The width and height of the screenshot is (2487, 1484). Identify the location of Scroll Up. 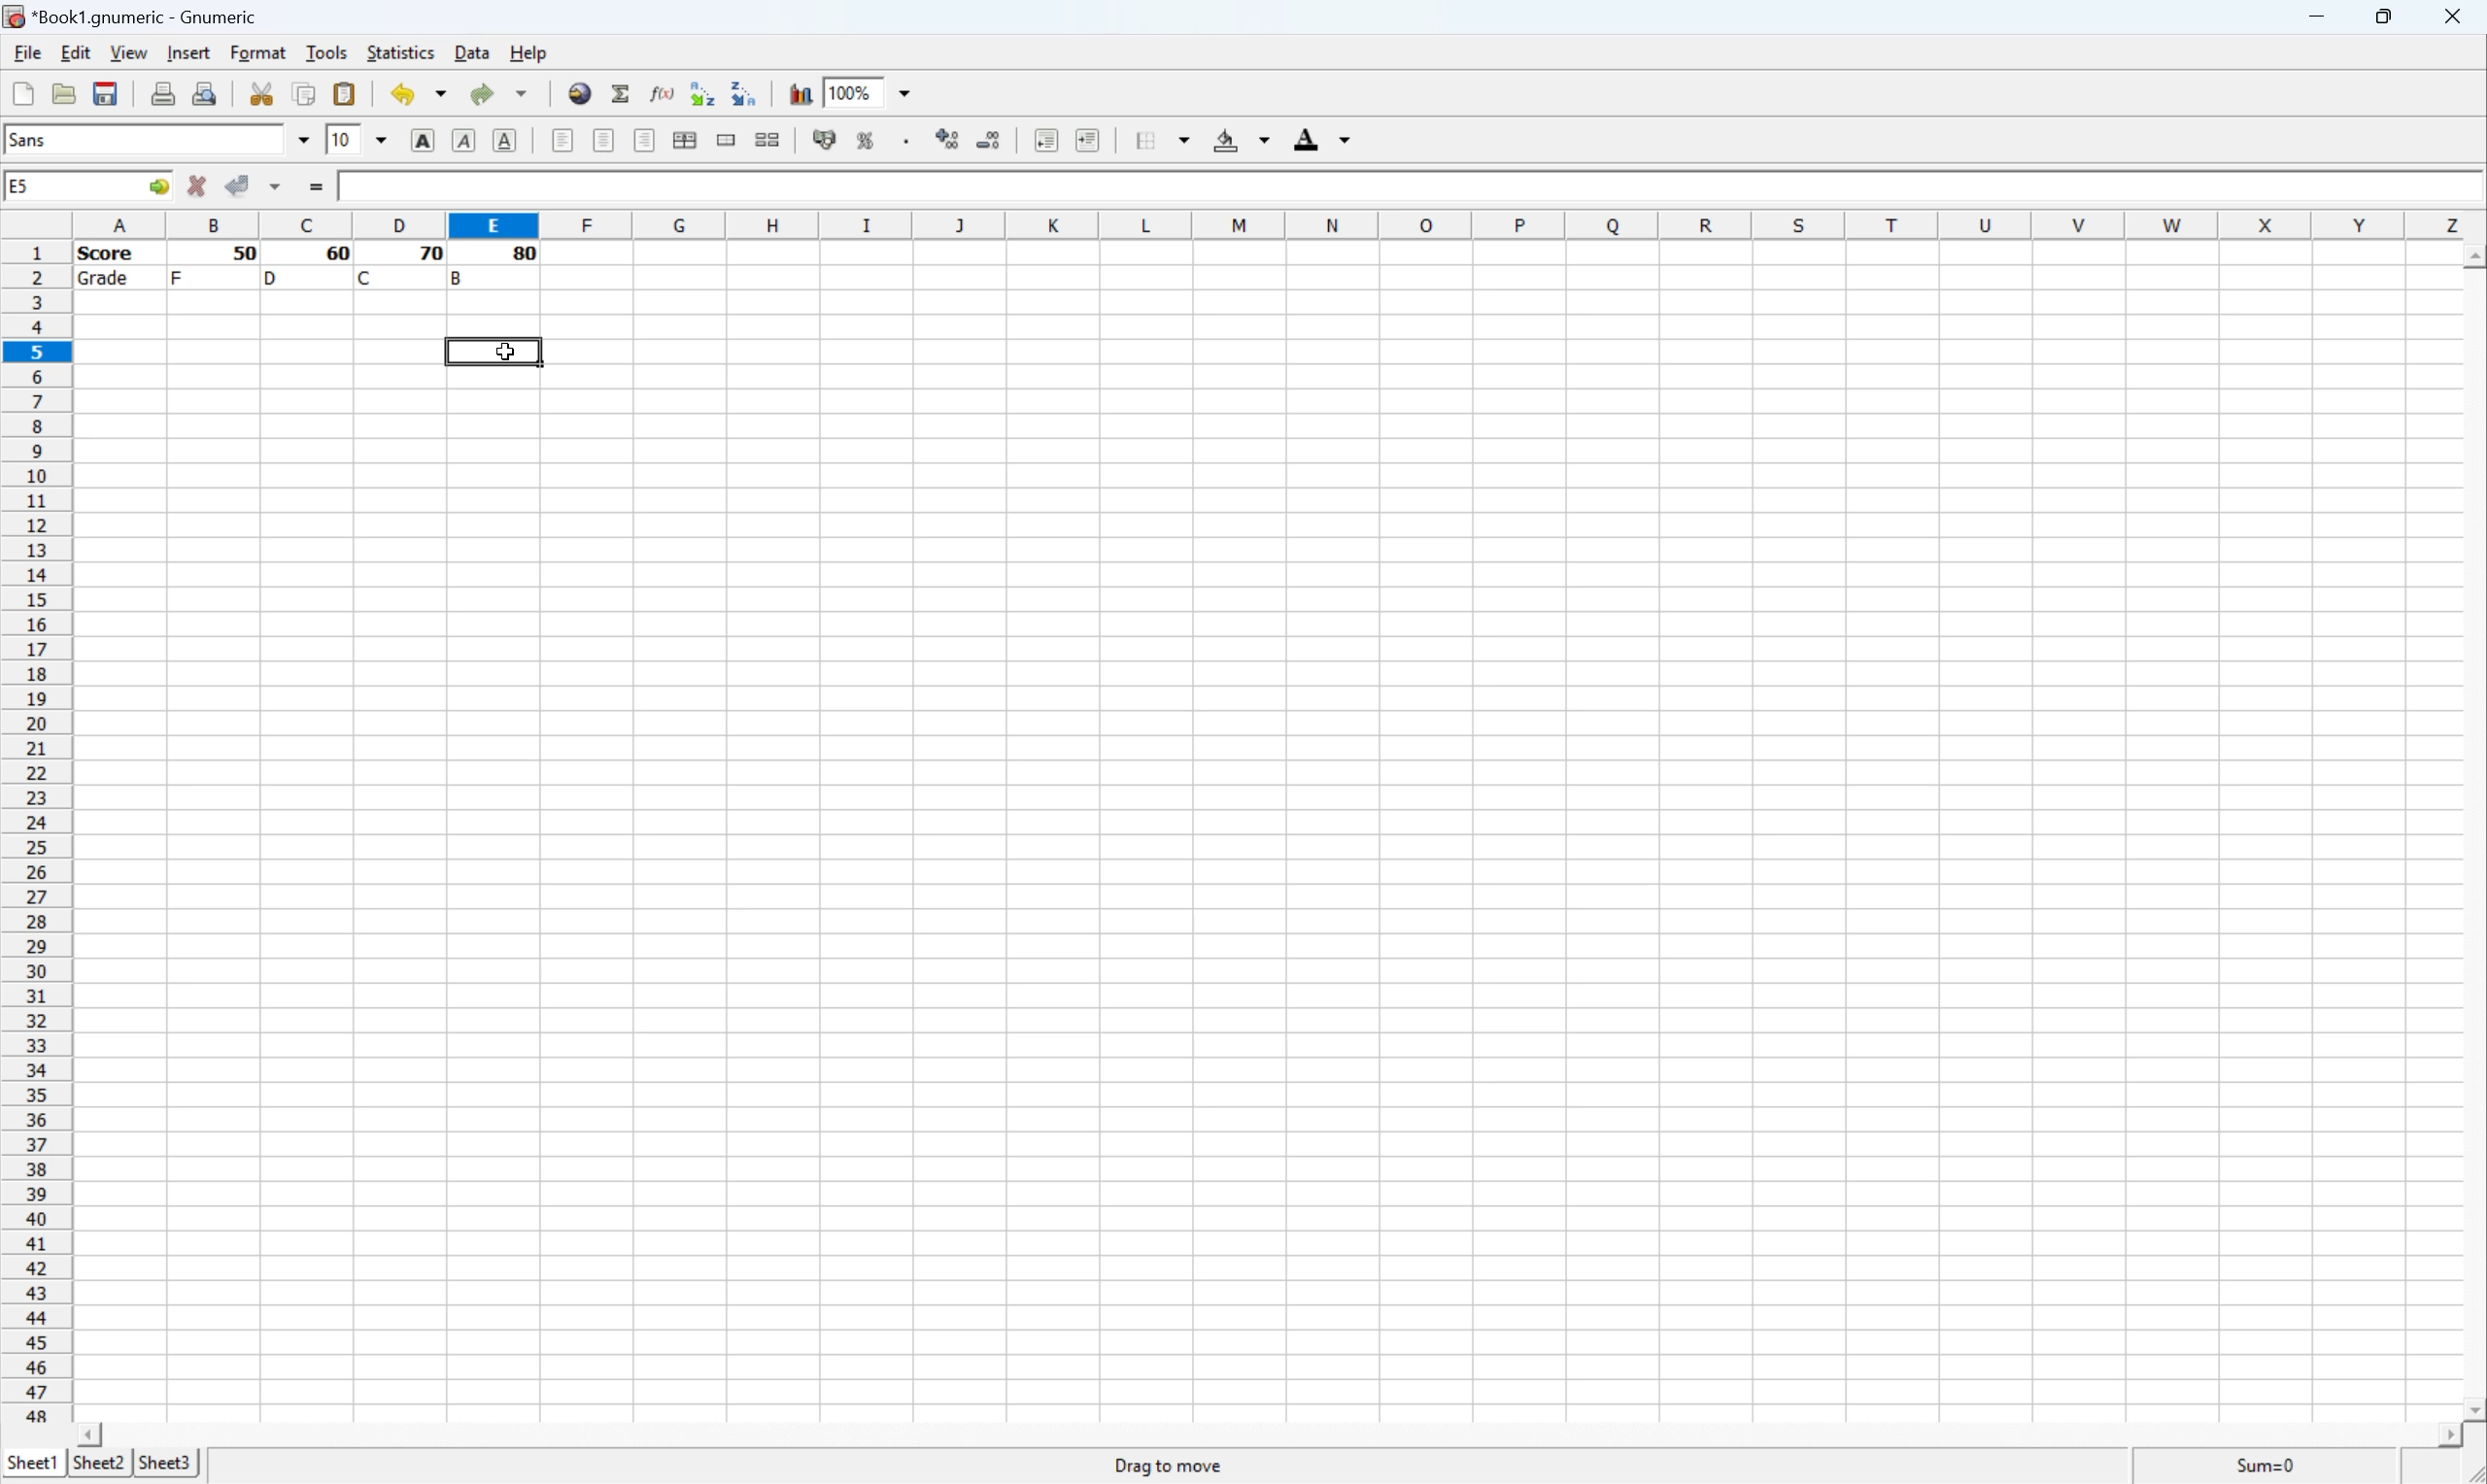
(2471, 257).